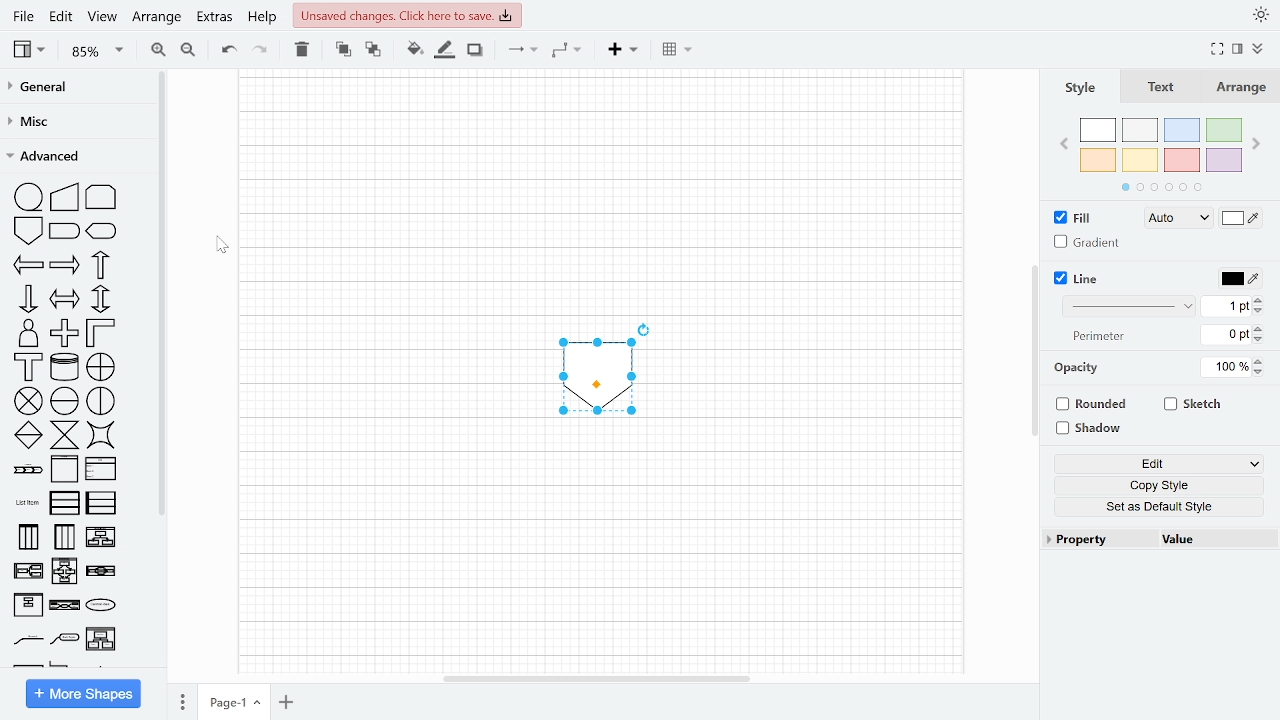 This screenshot has height=720, width=1280. I want to click on switch, so click(102, 436).